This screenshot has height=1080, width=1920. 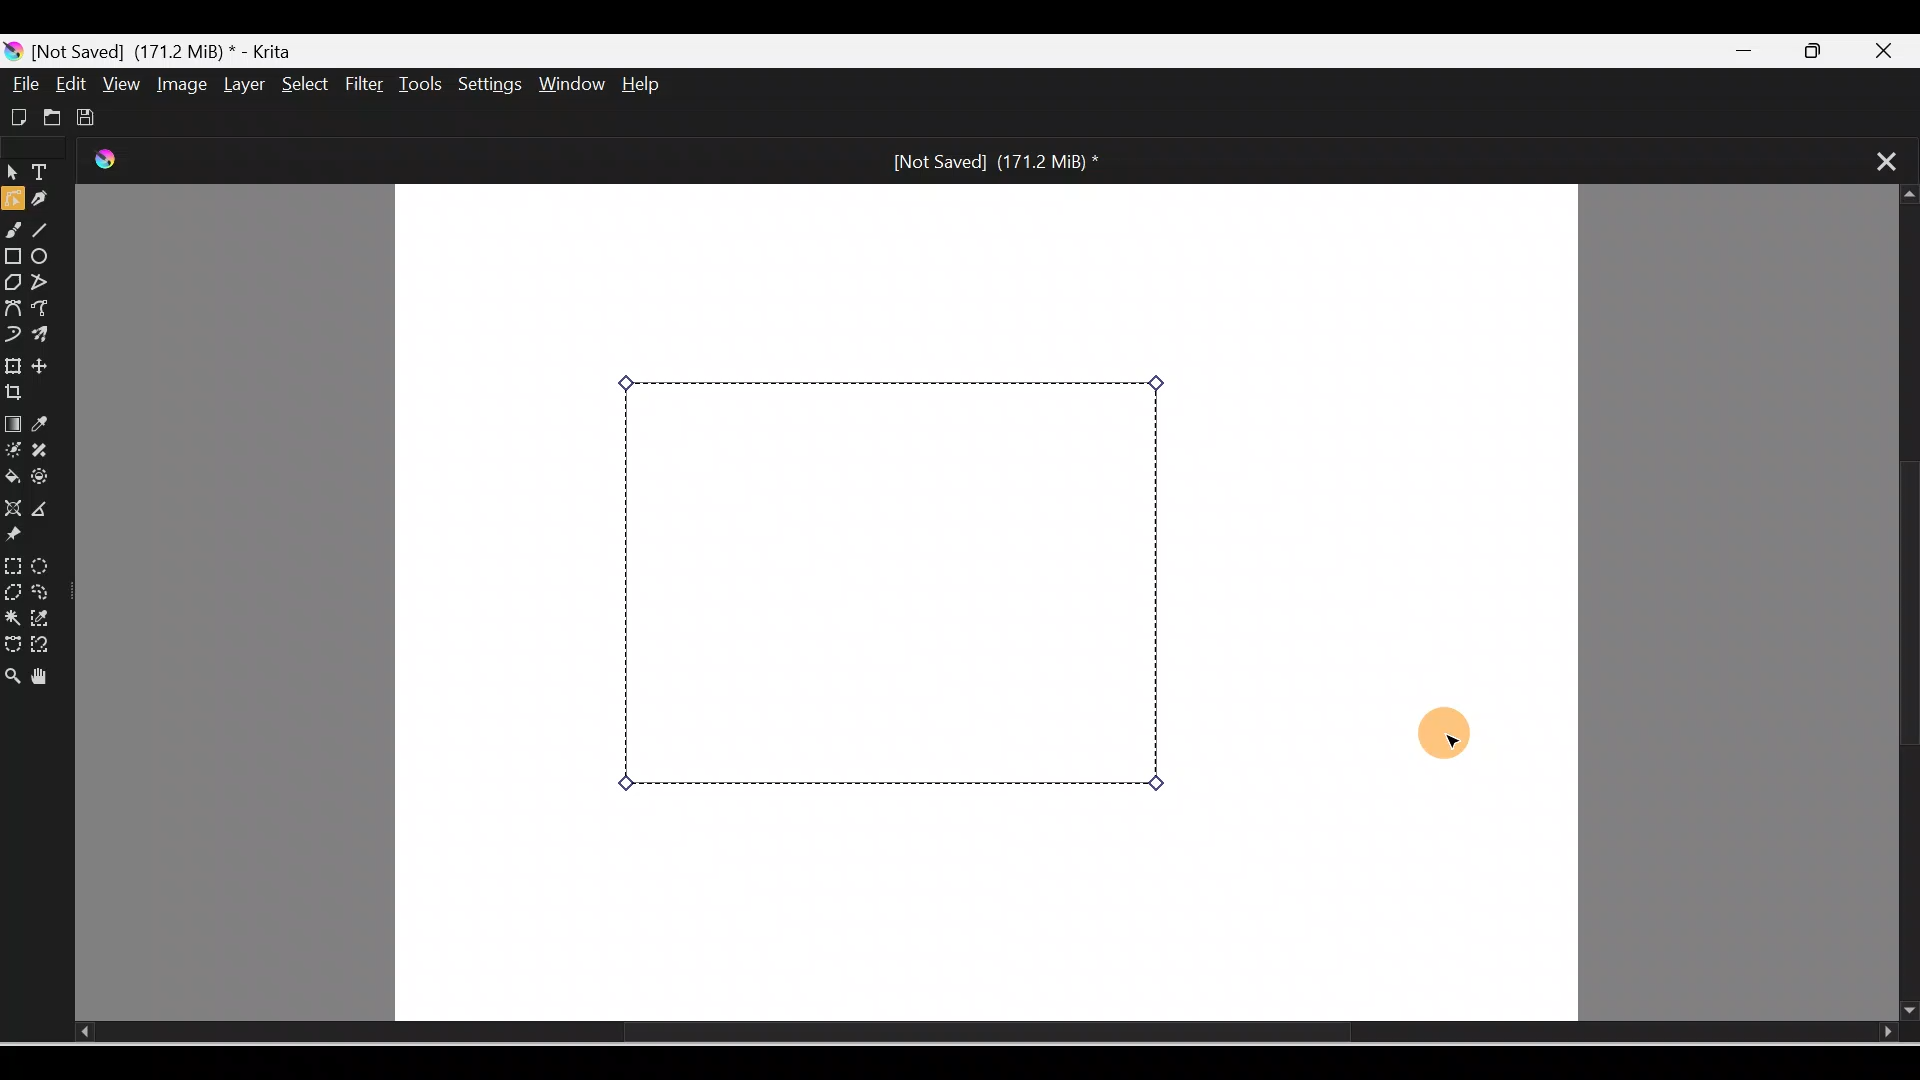 What do you see at coordinates (16, 115) in the screenshot?
I see `Create new document` at bounding box center [16, 115].